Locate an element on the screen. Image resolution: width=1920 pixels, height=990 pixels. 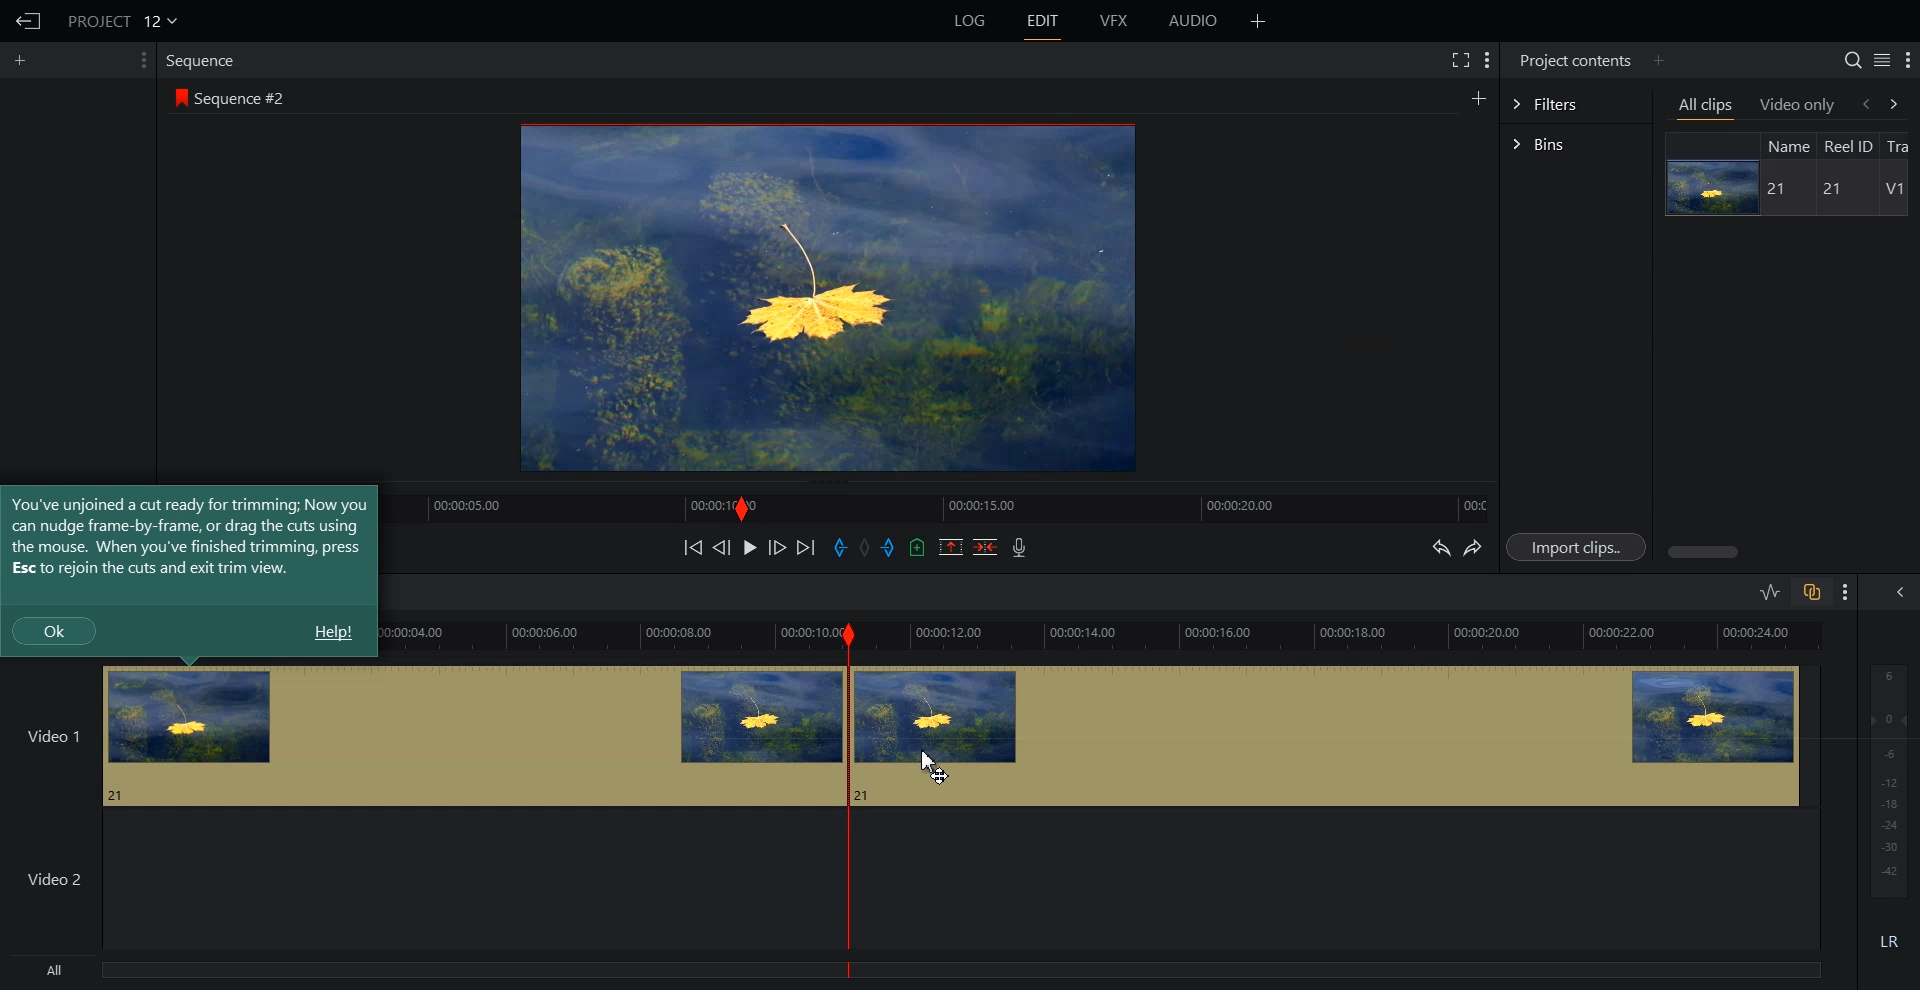
All is located at coordinates (418, 972).